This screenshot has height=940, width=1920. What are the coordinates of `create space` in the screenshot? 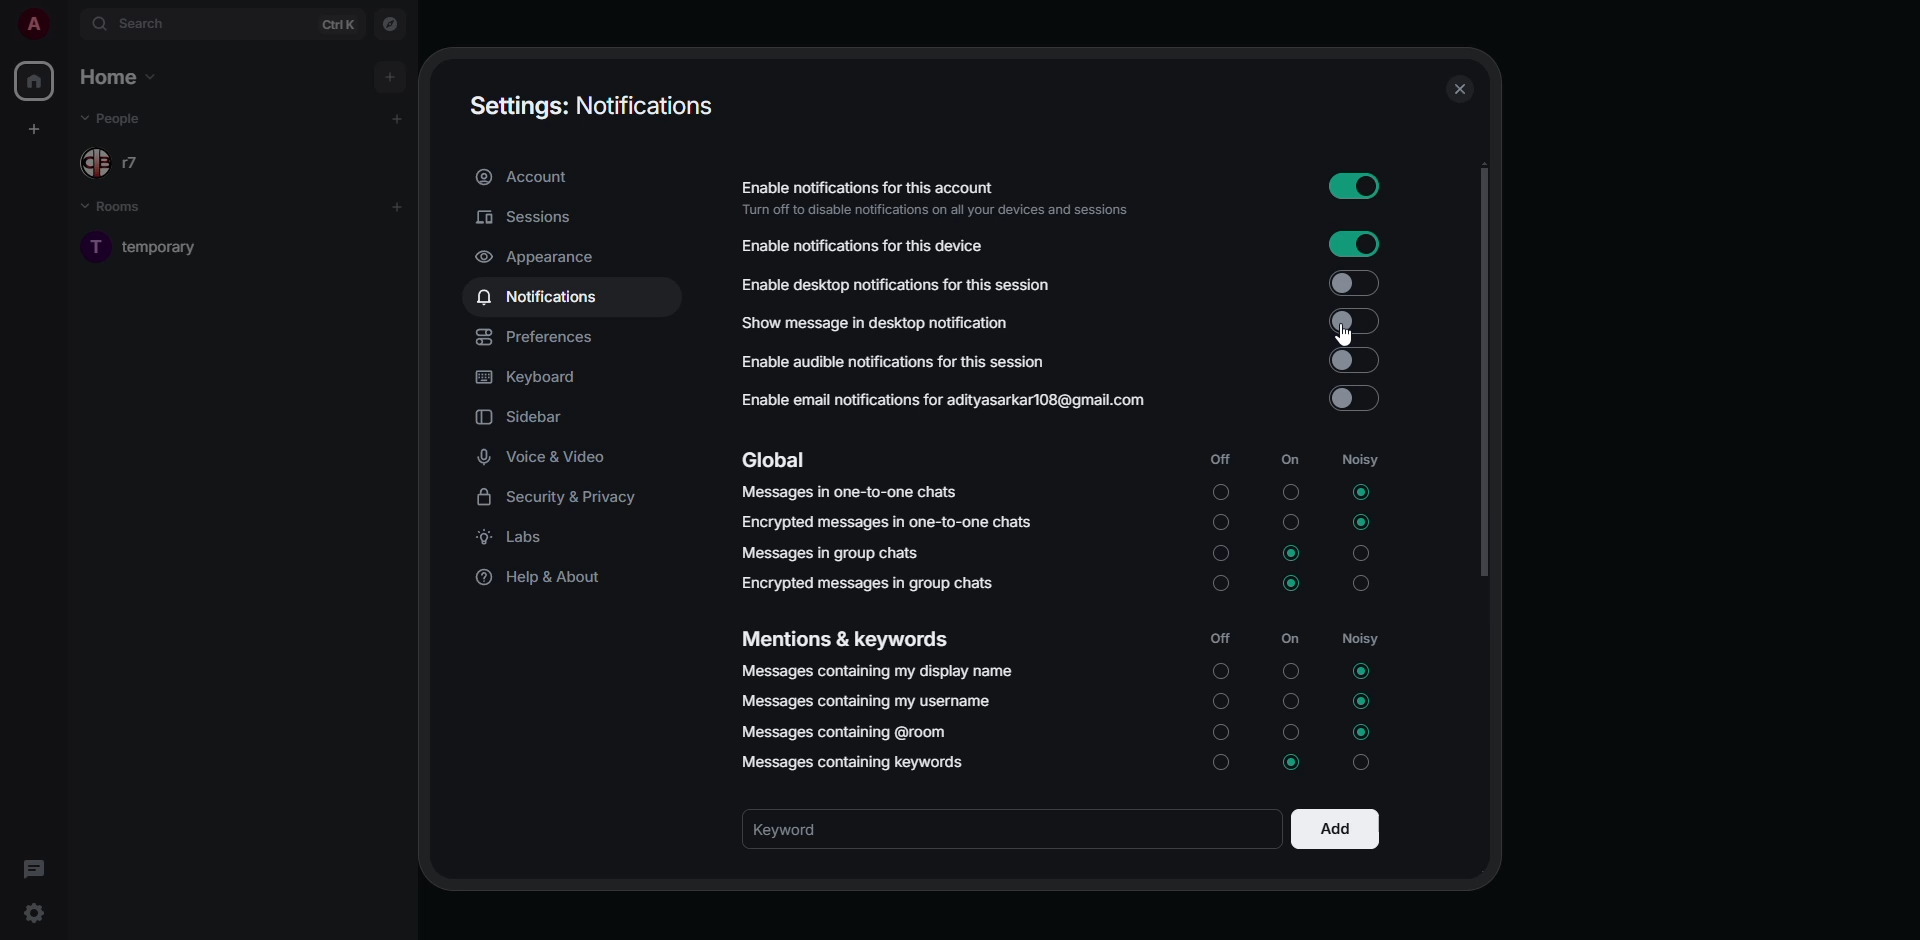 It's located at (38, 128).